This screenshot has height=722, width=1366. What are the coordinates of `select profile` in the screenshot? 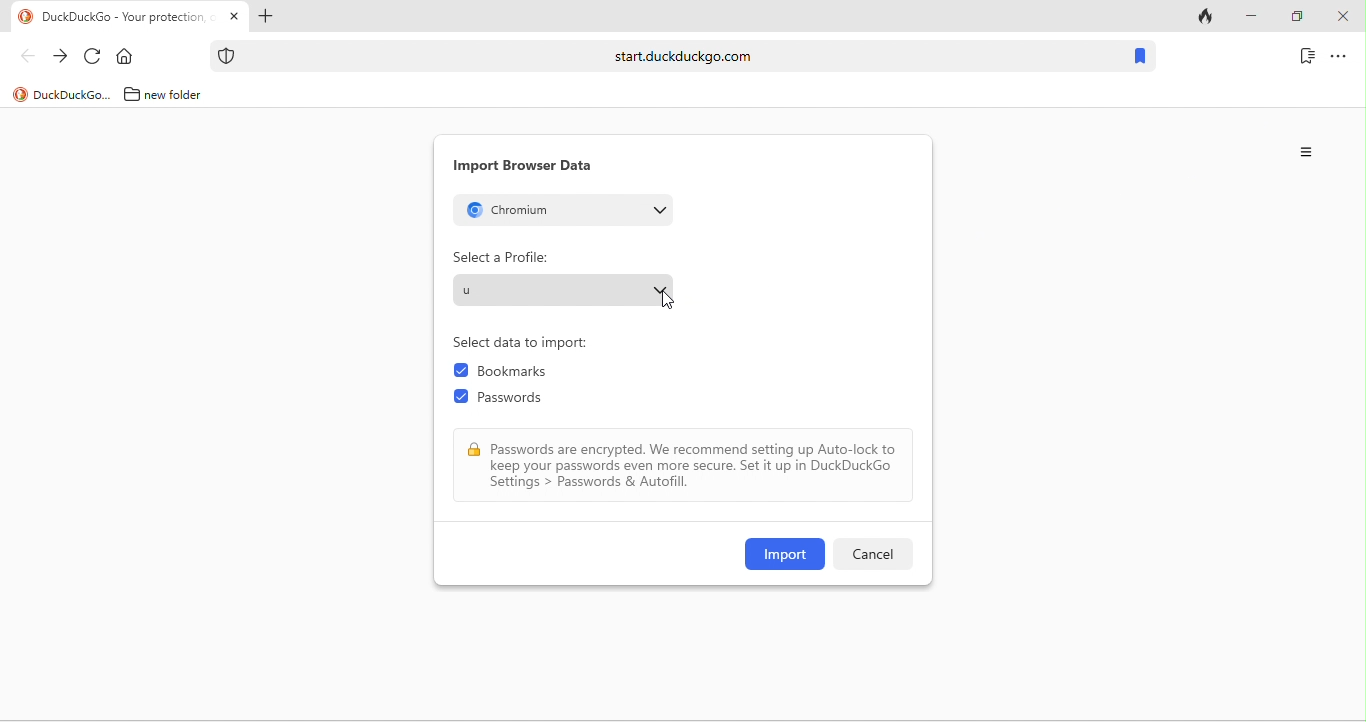 It's located at (564, 289).